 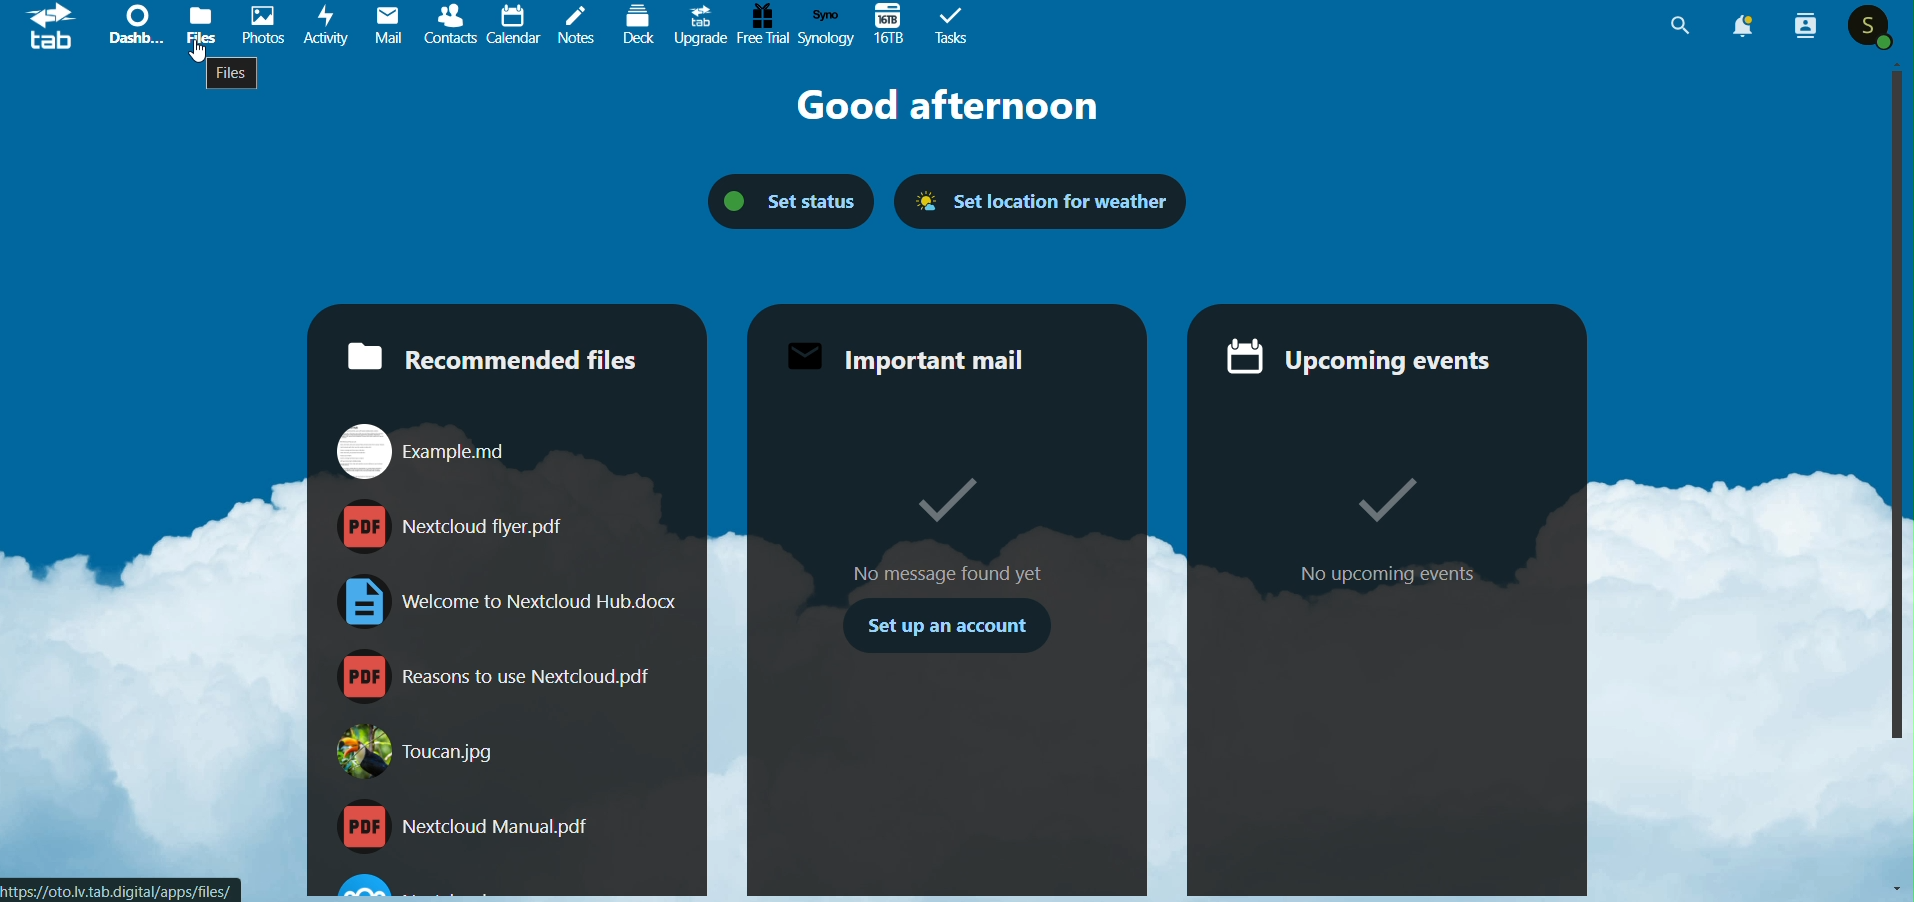 I want to click on Scroll Down, so click(x=1895, y=887).